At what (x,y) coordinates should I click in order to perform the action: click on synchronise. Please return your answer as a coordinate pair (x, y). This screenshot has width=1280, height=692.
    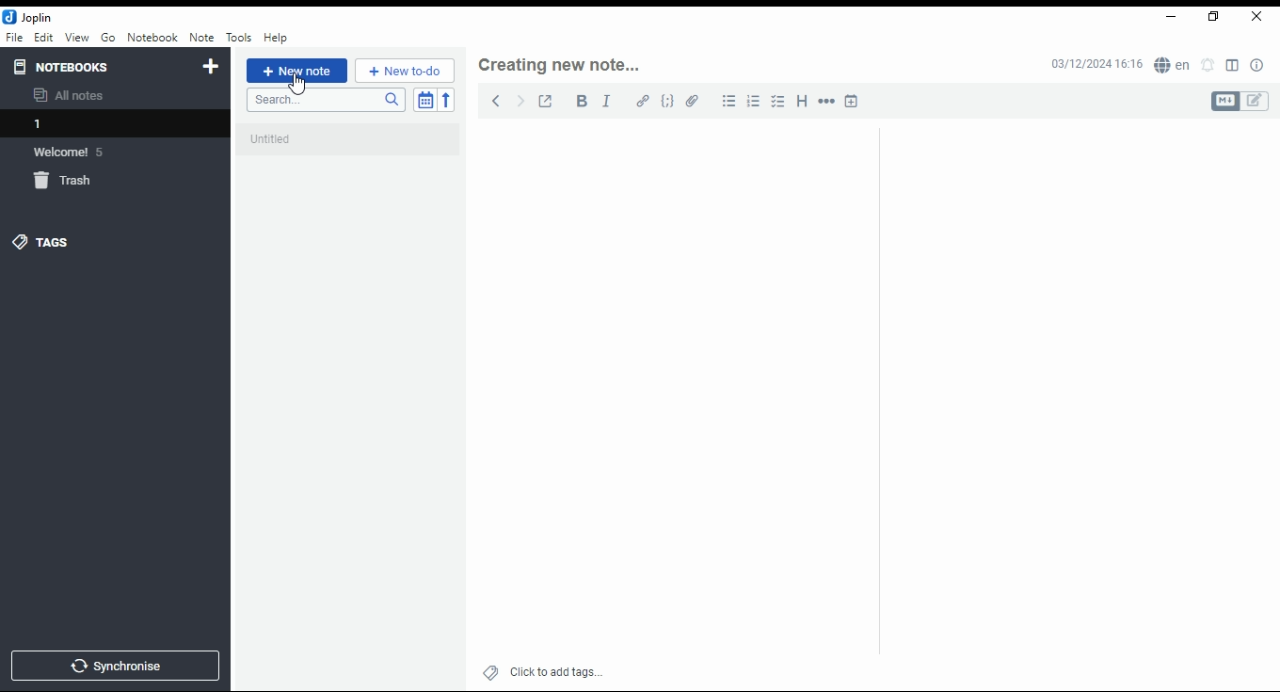
    Looking at the image, I should click on (112, 665).